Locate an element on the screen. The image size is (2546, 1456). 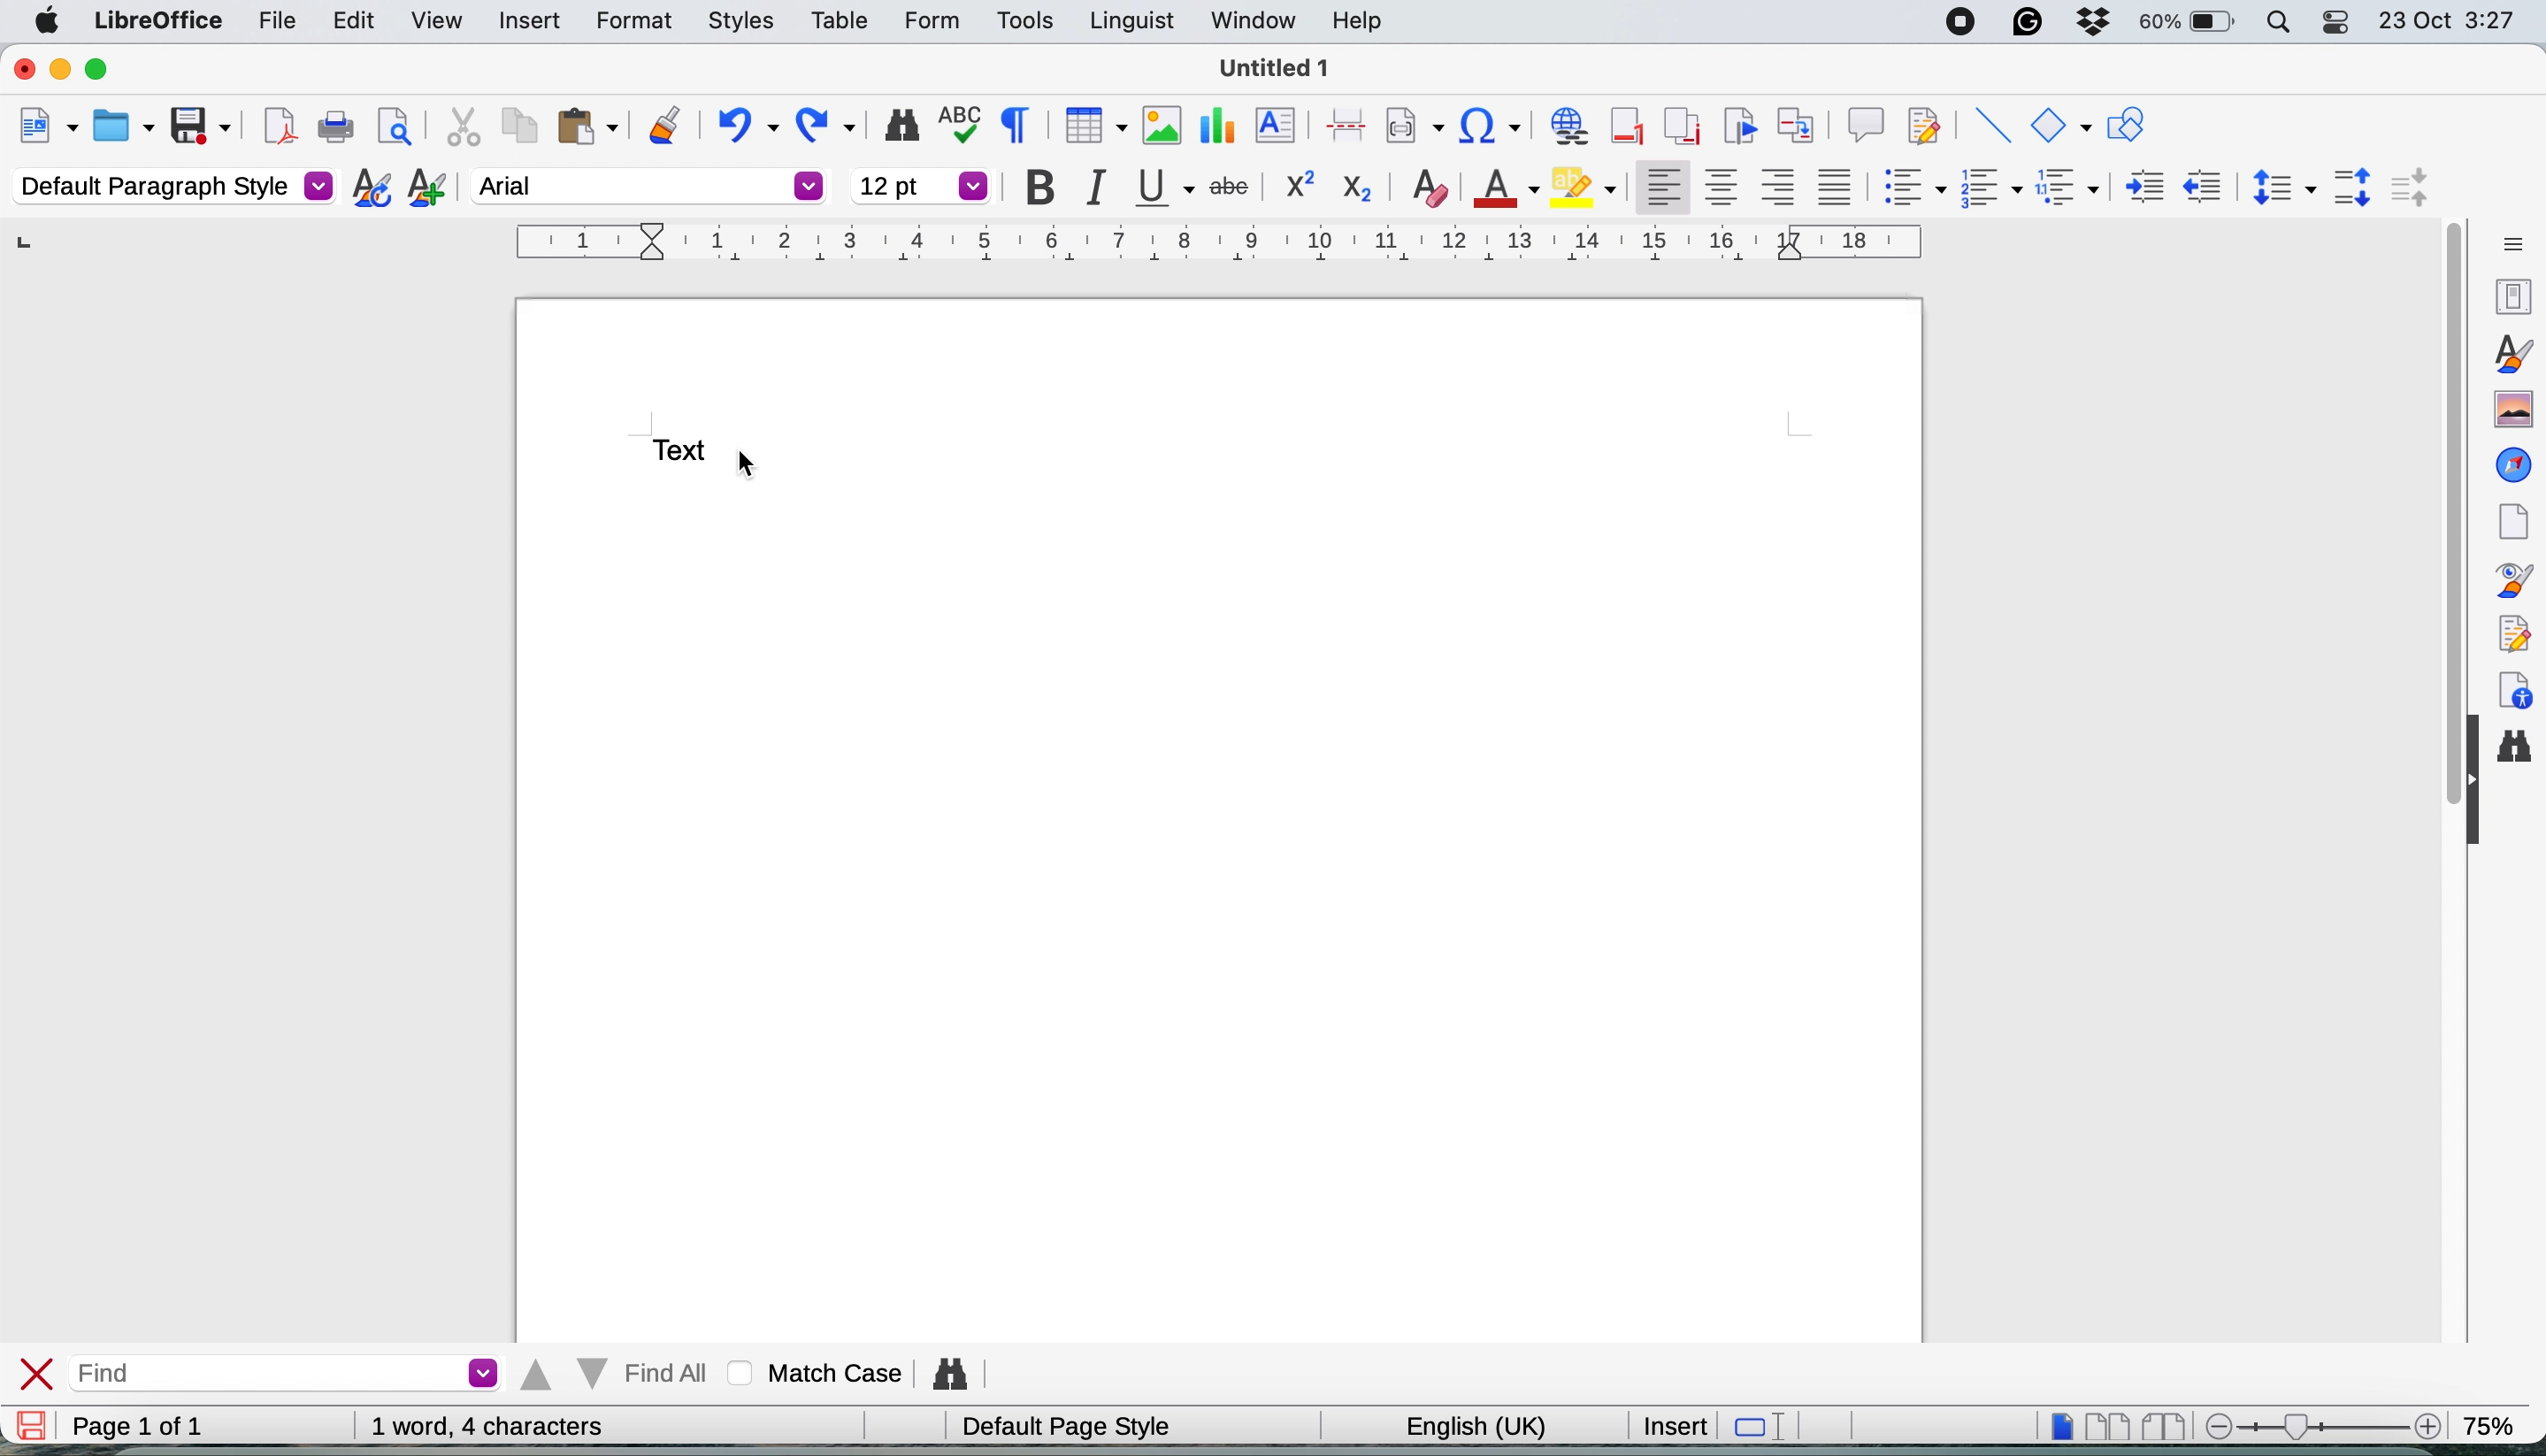
vertical scroll bar is located at coordinates (2444, 464).